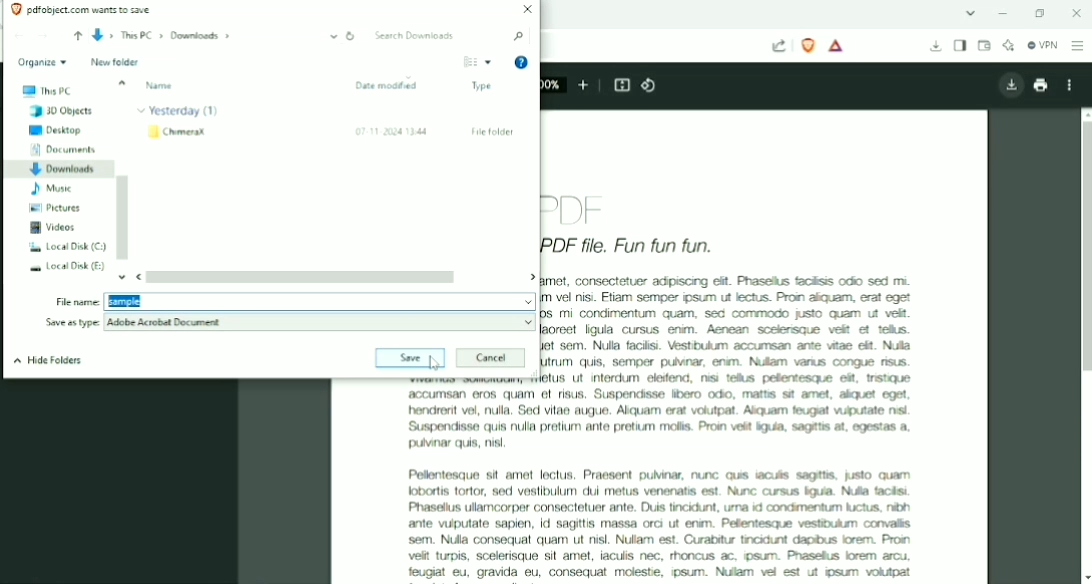 This screenshot has width=1092, height=584. What do you see at coordinates (73, 323) in the screenshot?
I see `Save as type` at bounding box center [73, 323].